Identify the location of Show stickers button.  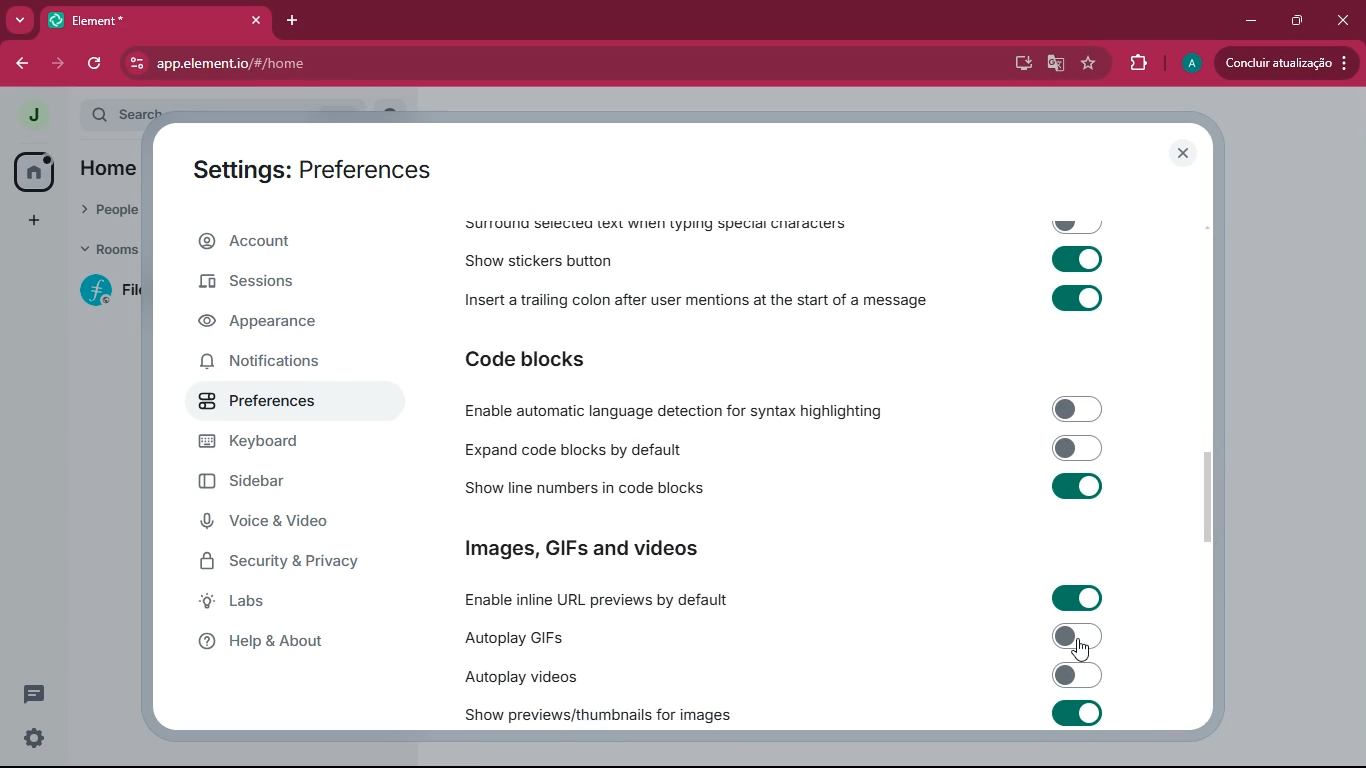
(785, 263).